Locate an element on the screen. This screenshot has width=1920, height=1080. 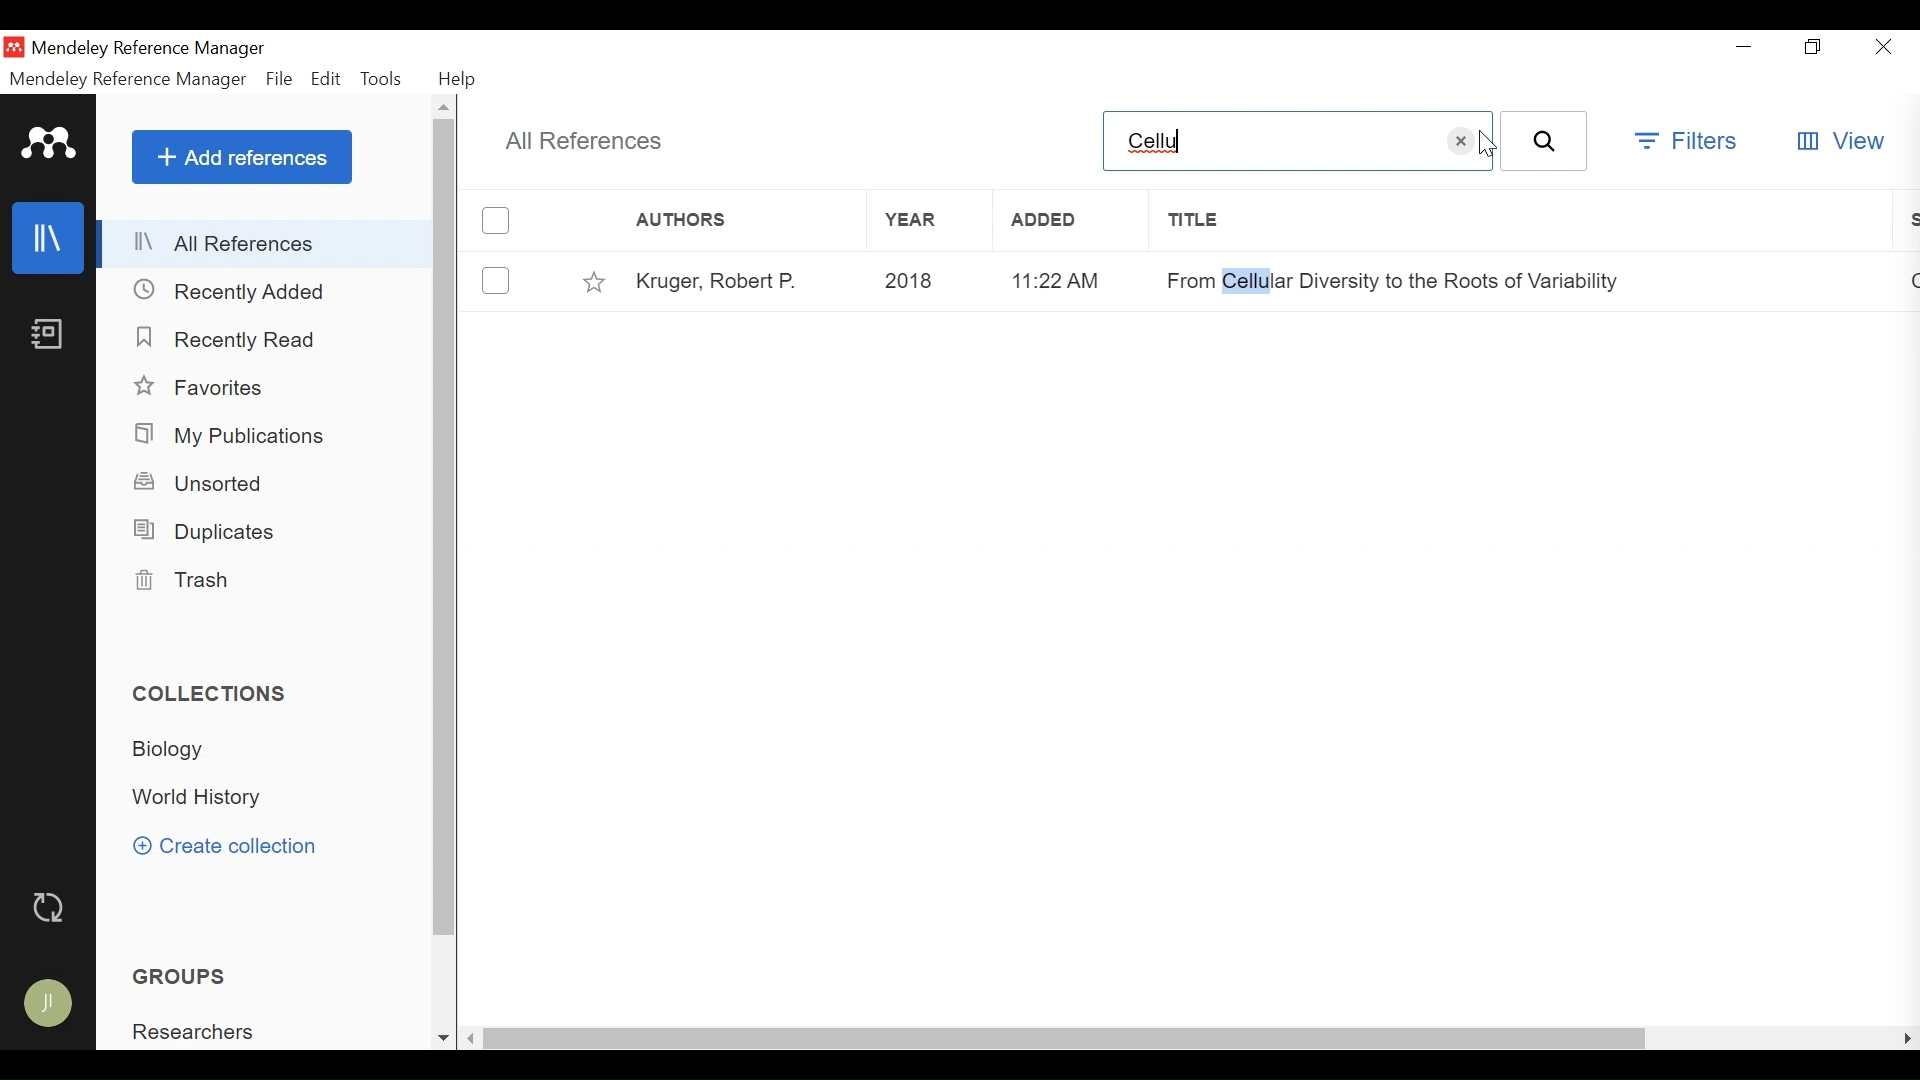
Toggle Favorites is located at coordinates (593, 279).